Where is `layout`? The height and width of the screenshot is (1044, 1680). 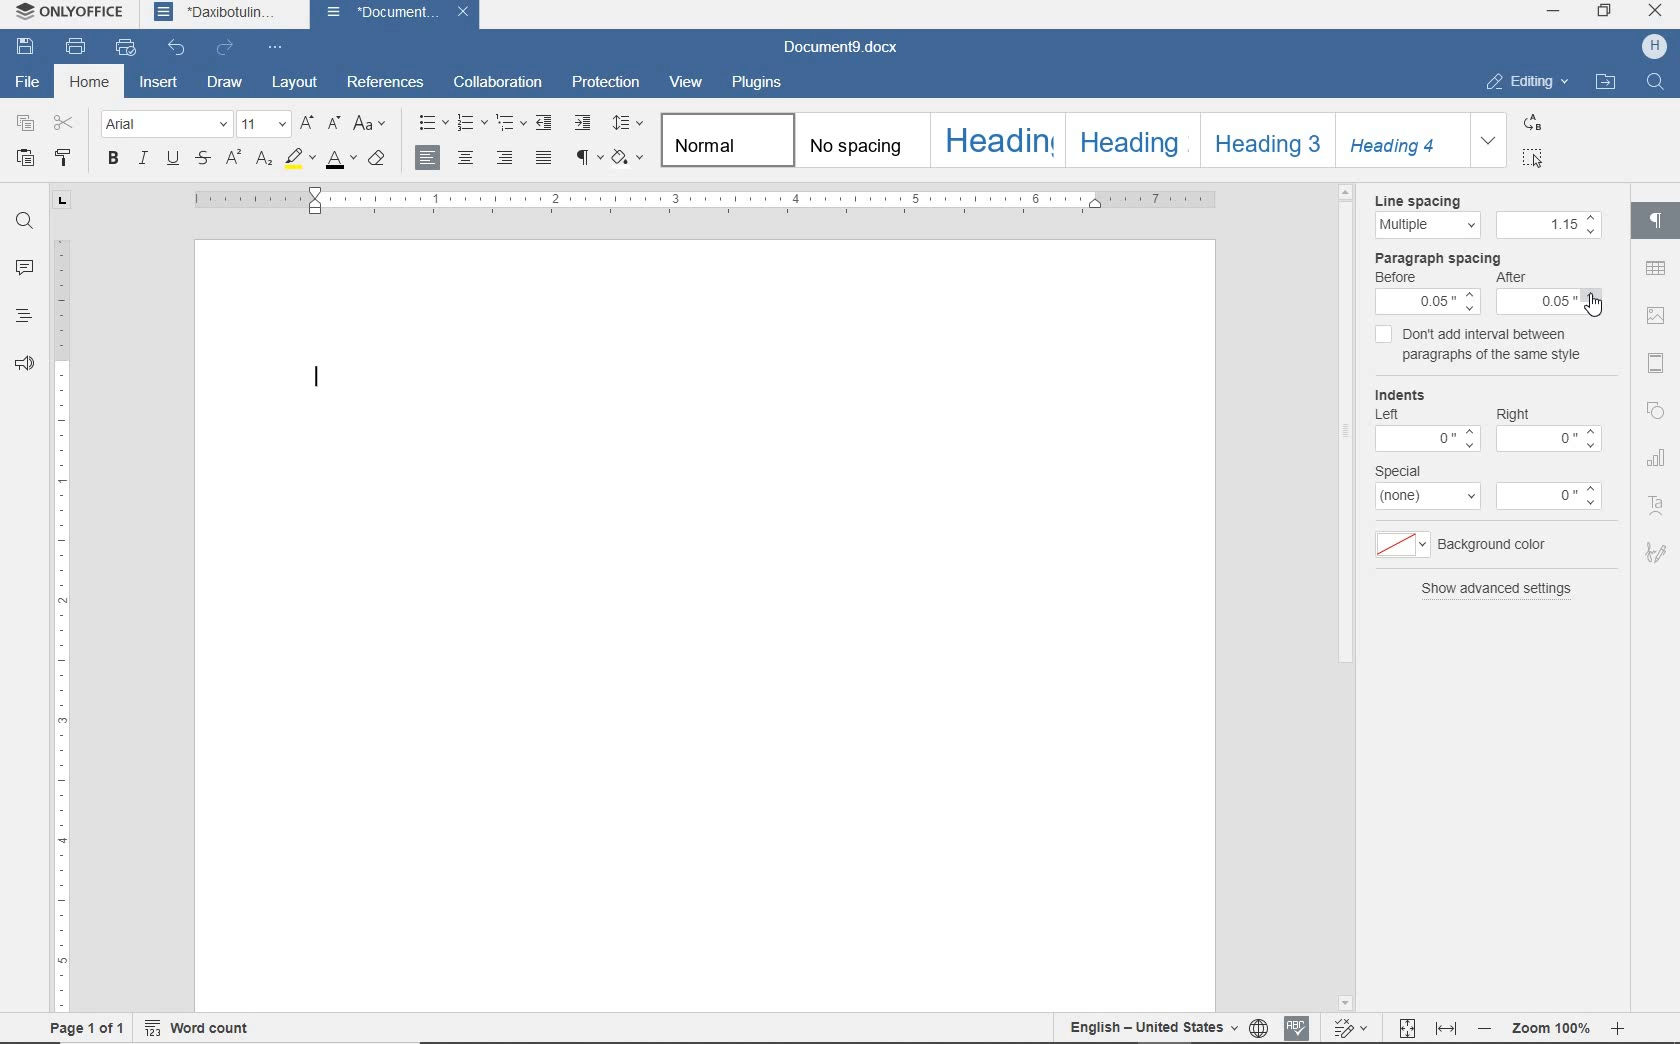
layout is located at coordinates (297, 84).